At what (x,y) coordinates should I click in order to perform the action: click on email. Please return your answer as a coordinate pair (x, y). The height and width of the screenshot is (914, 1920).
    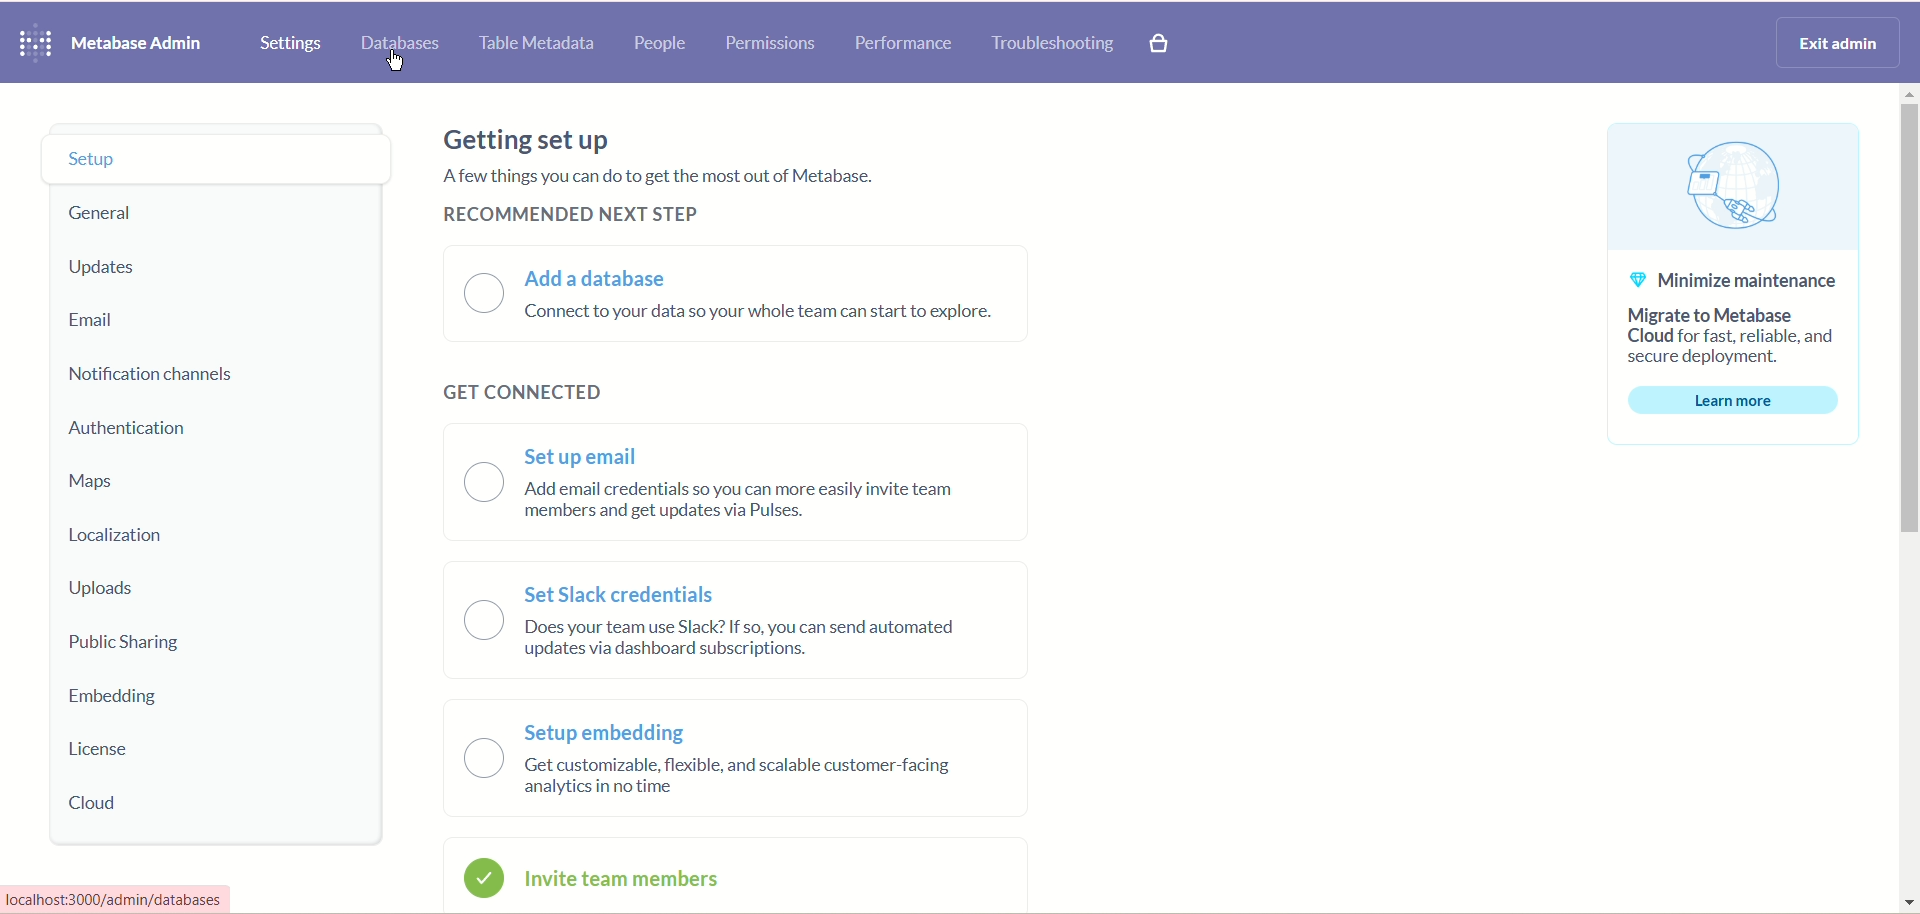
    Looking at the image, I should click on (89, 322).